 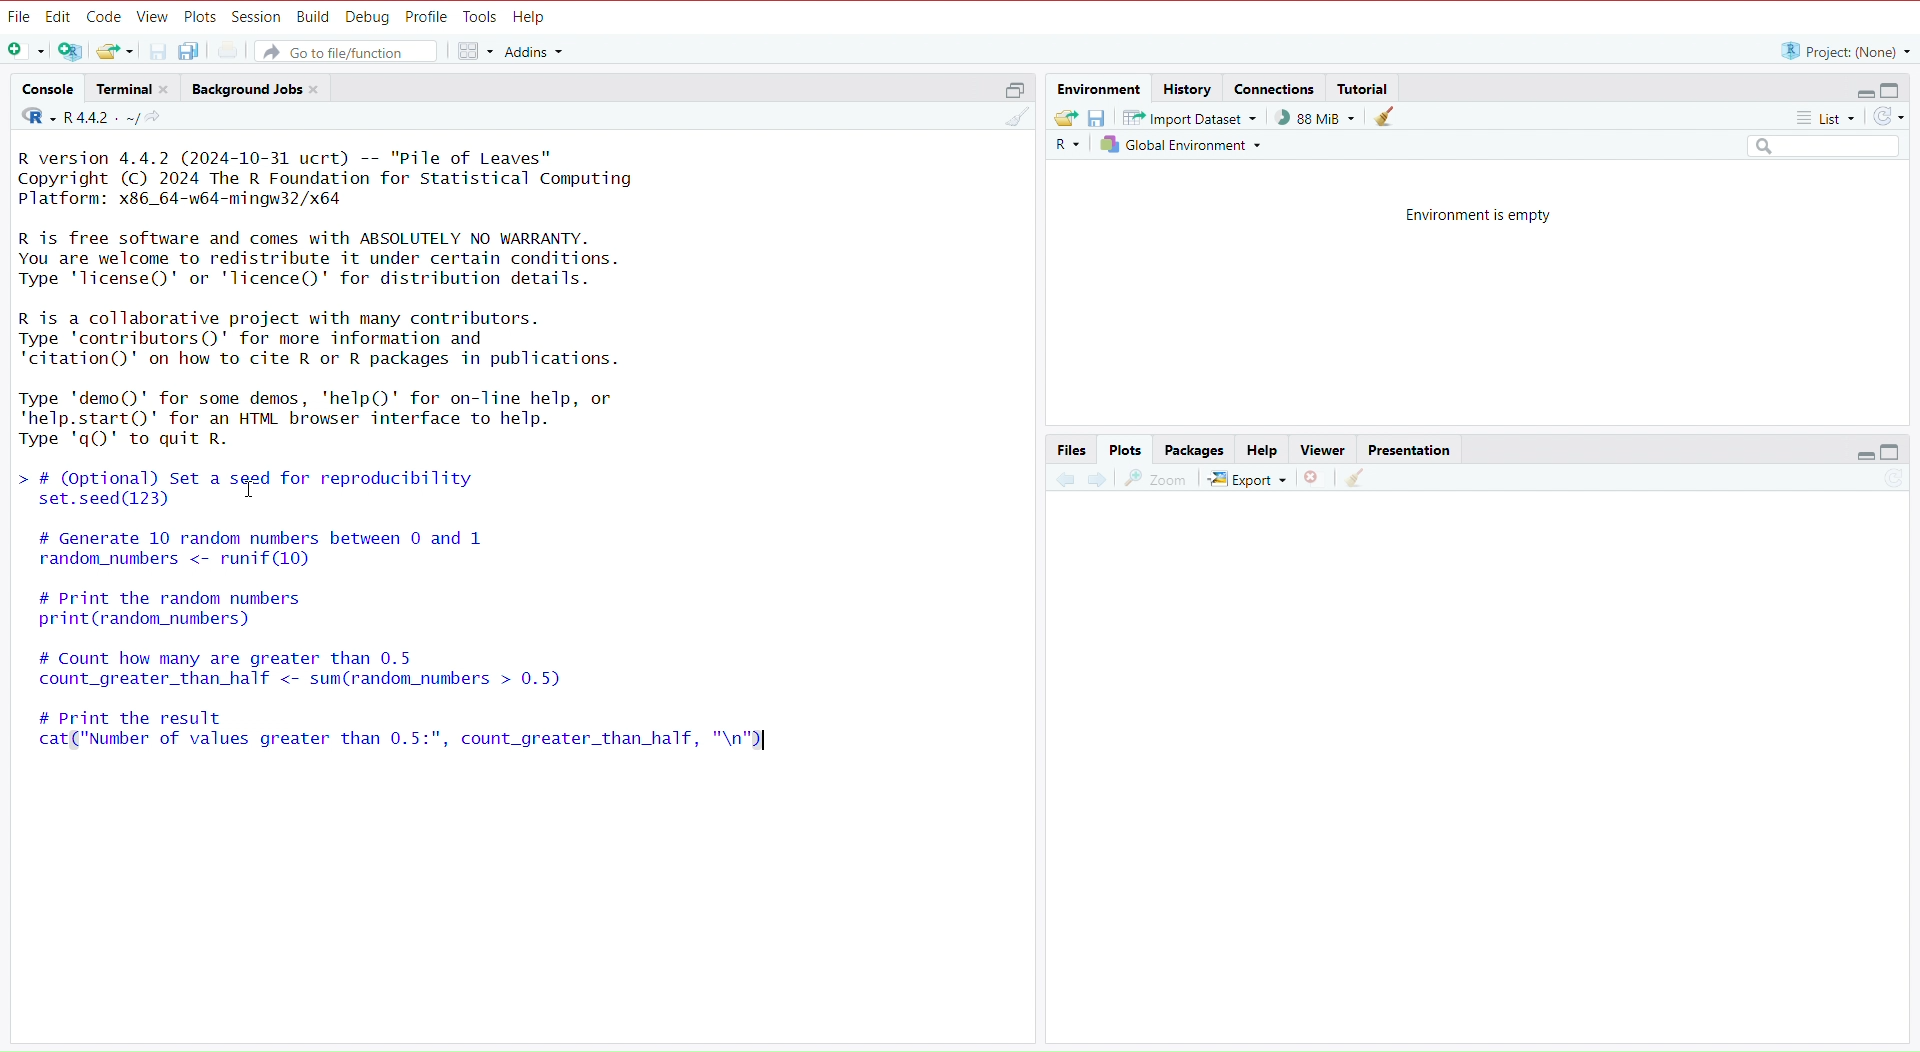 What do you see at coordinates (1479, 212) in the screenshot?
I see `Environment is empty` at bounding box center [1479, 212].